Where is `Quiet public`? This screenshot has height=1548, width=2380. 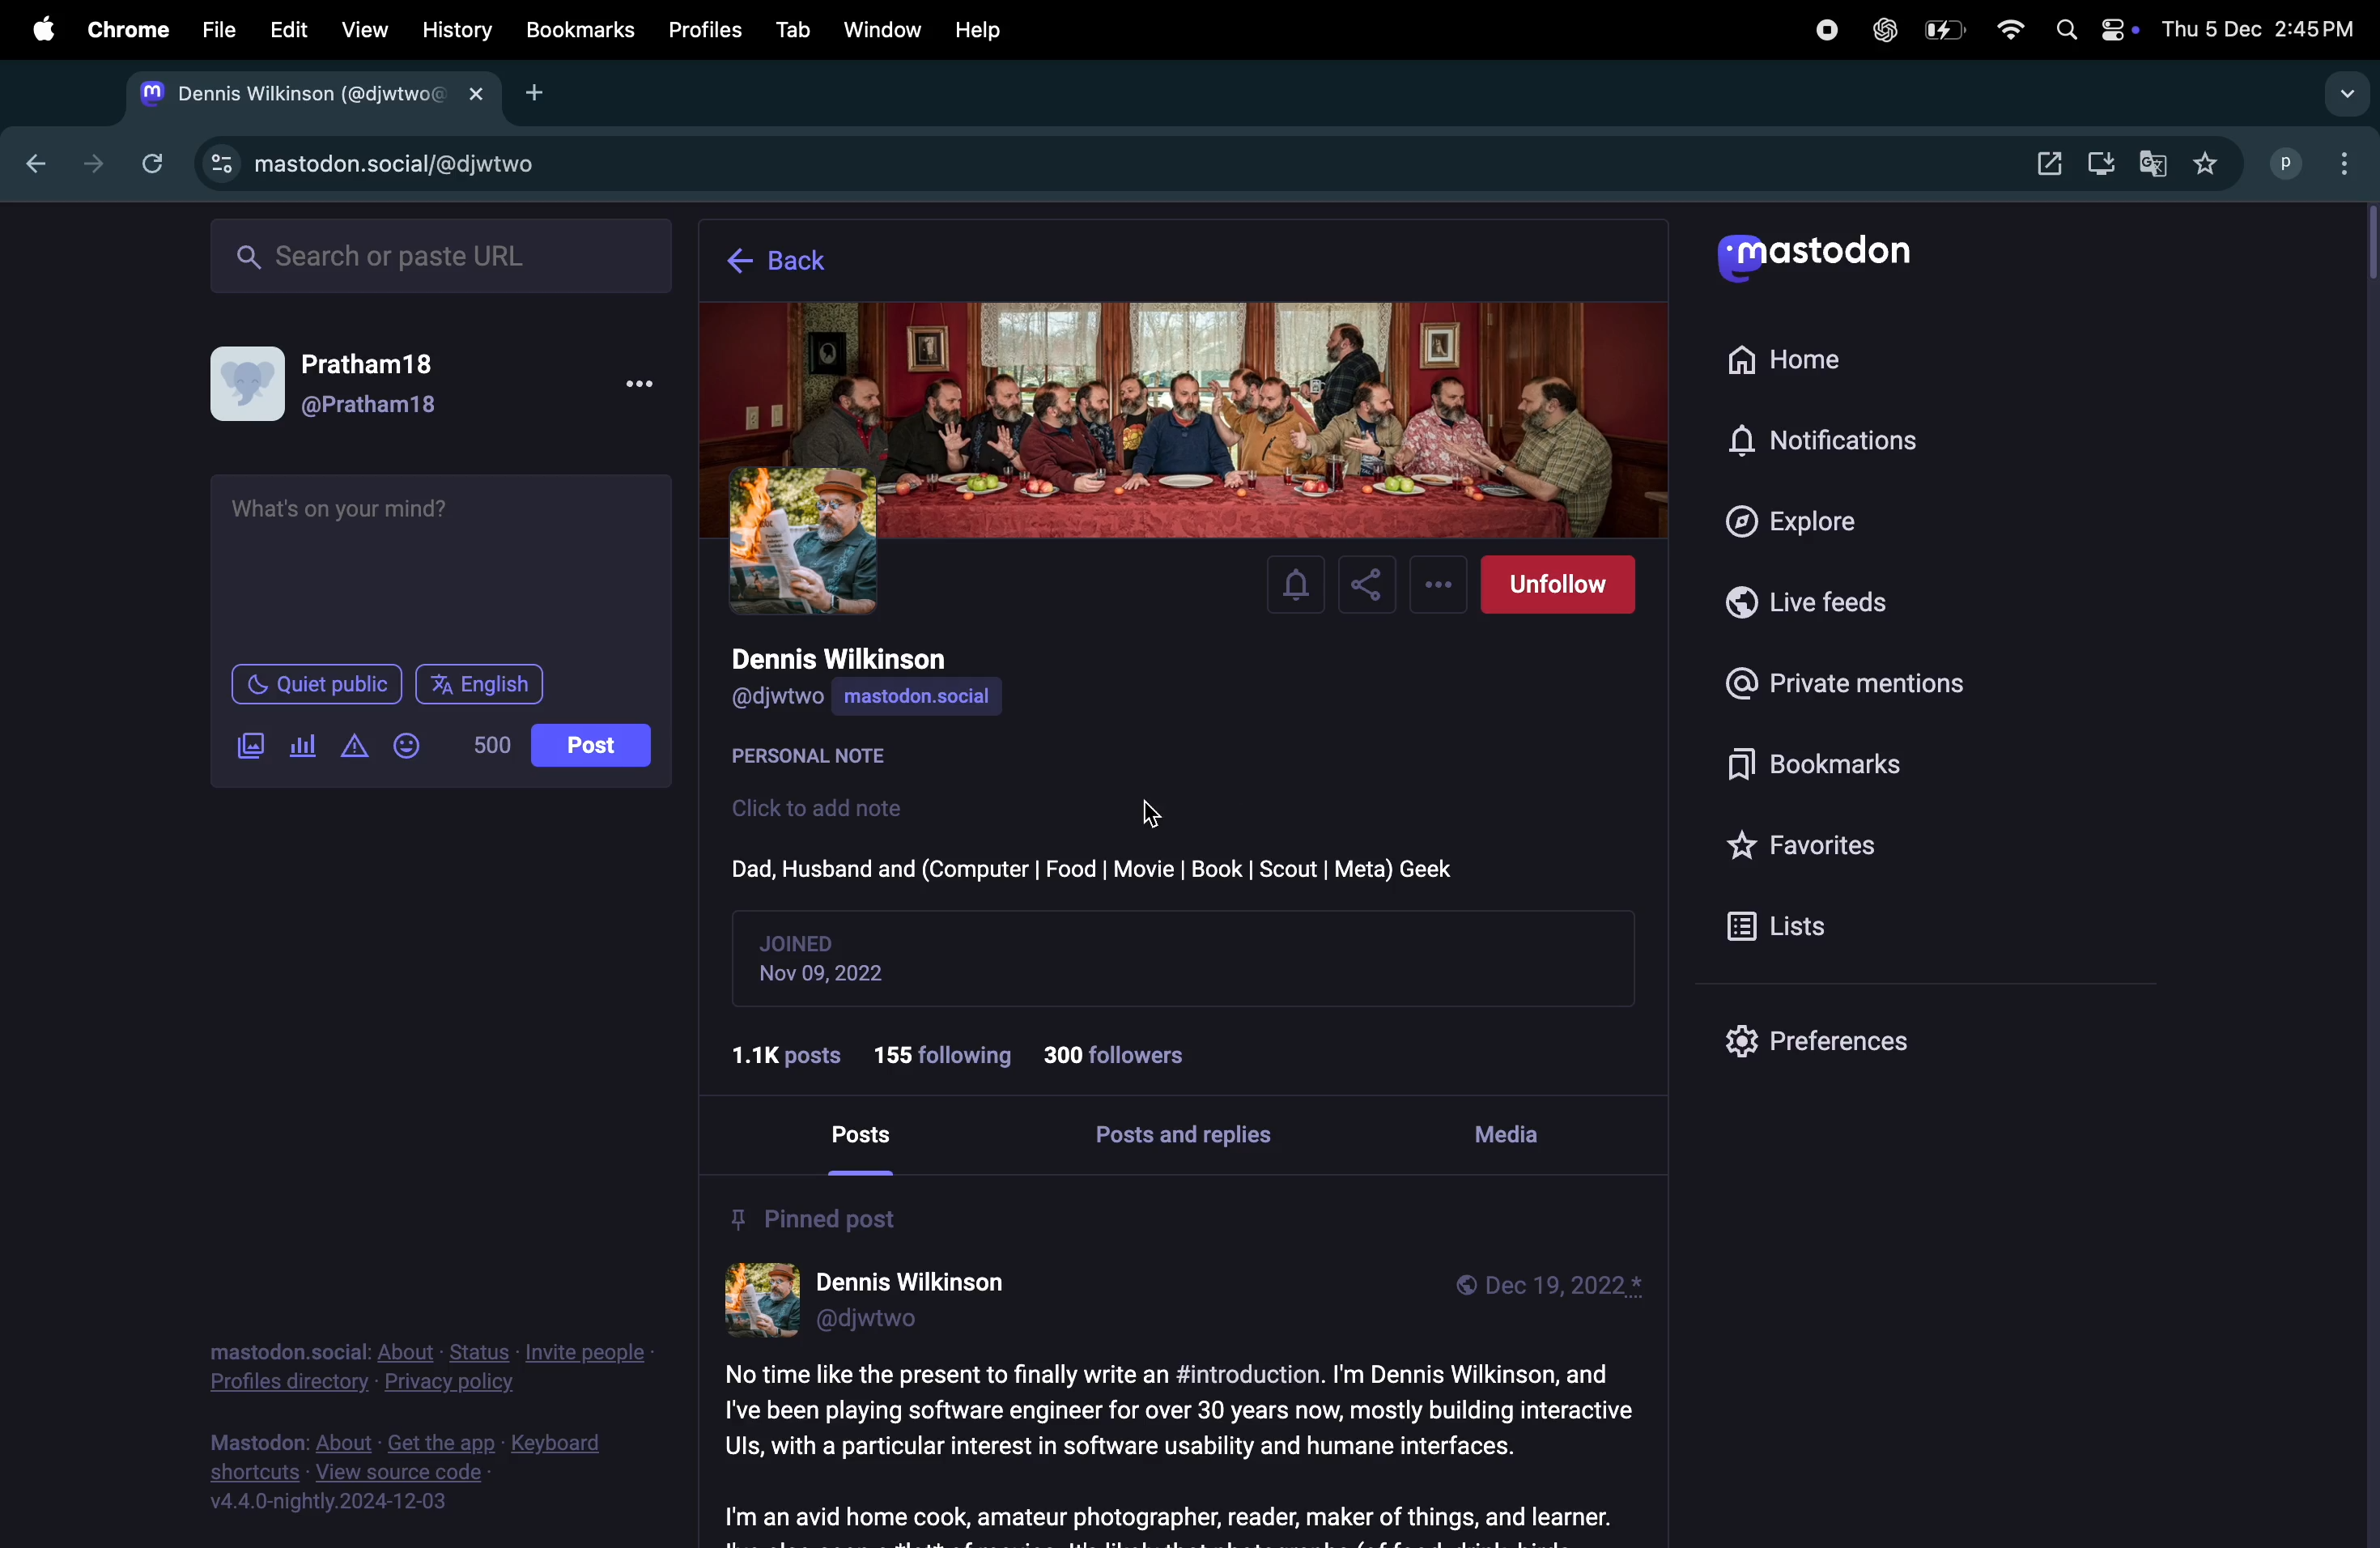 Quiet public is located at coordinates (317, 684).